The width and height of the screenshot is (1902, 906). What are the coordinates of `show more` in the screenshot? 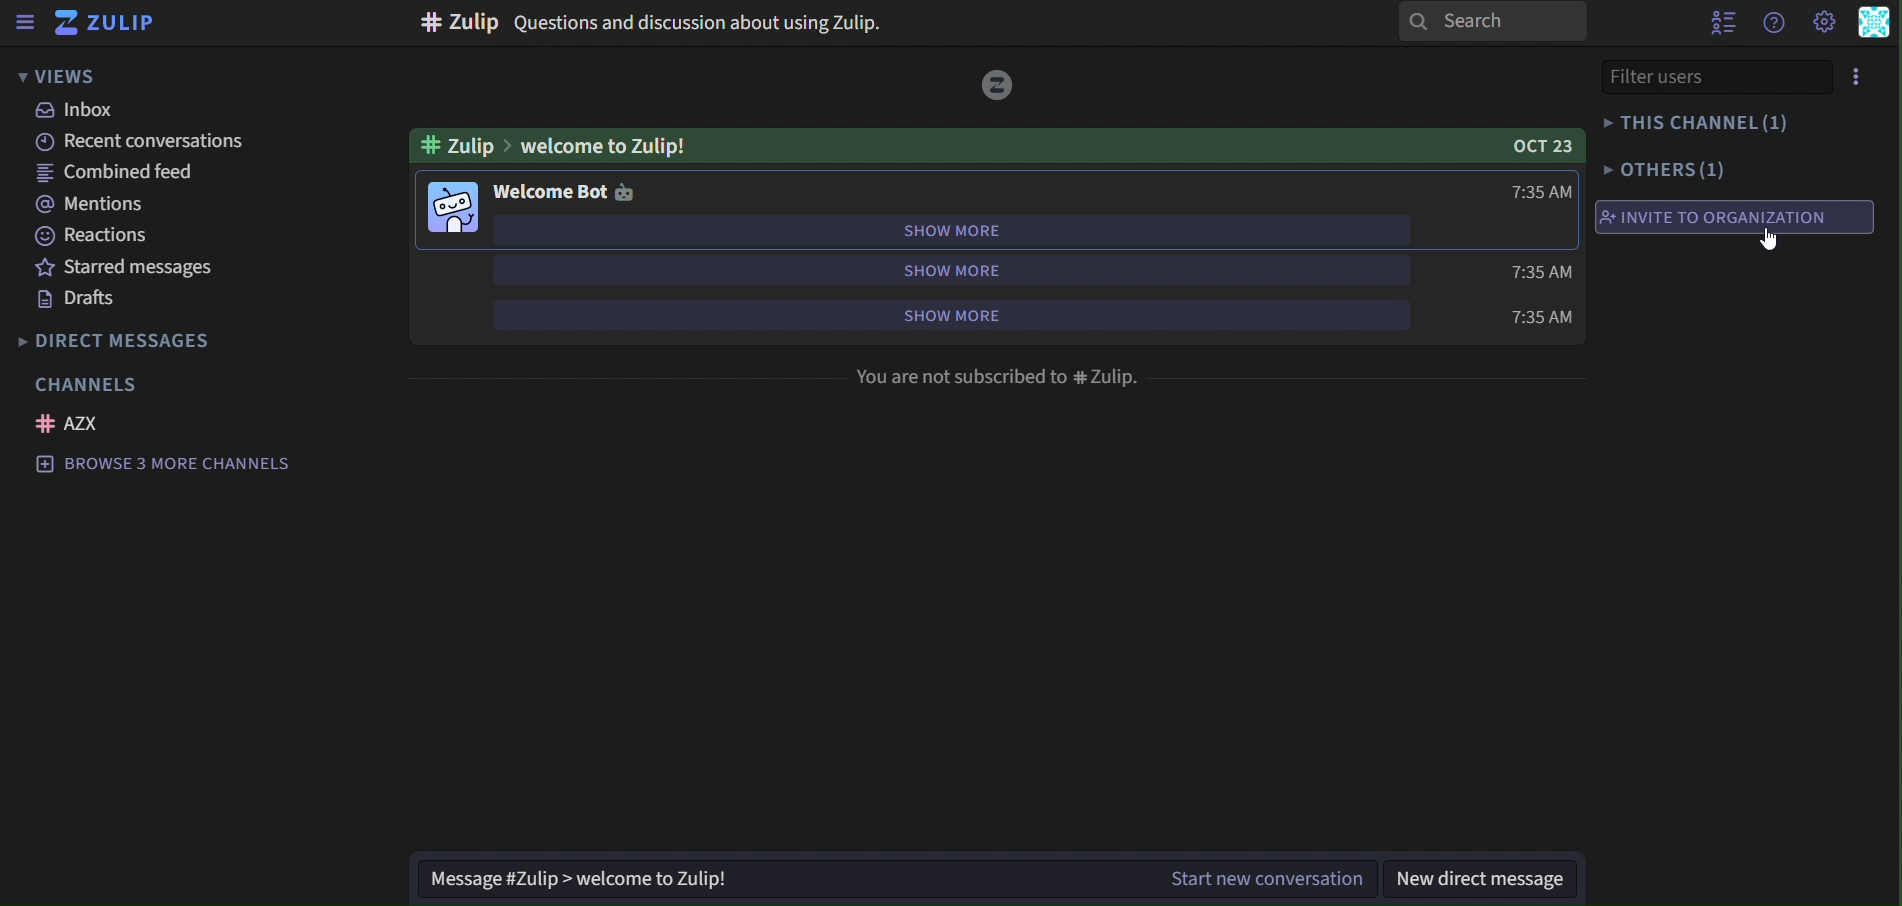 It's located at (942, 316).